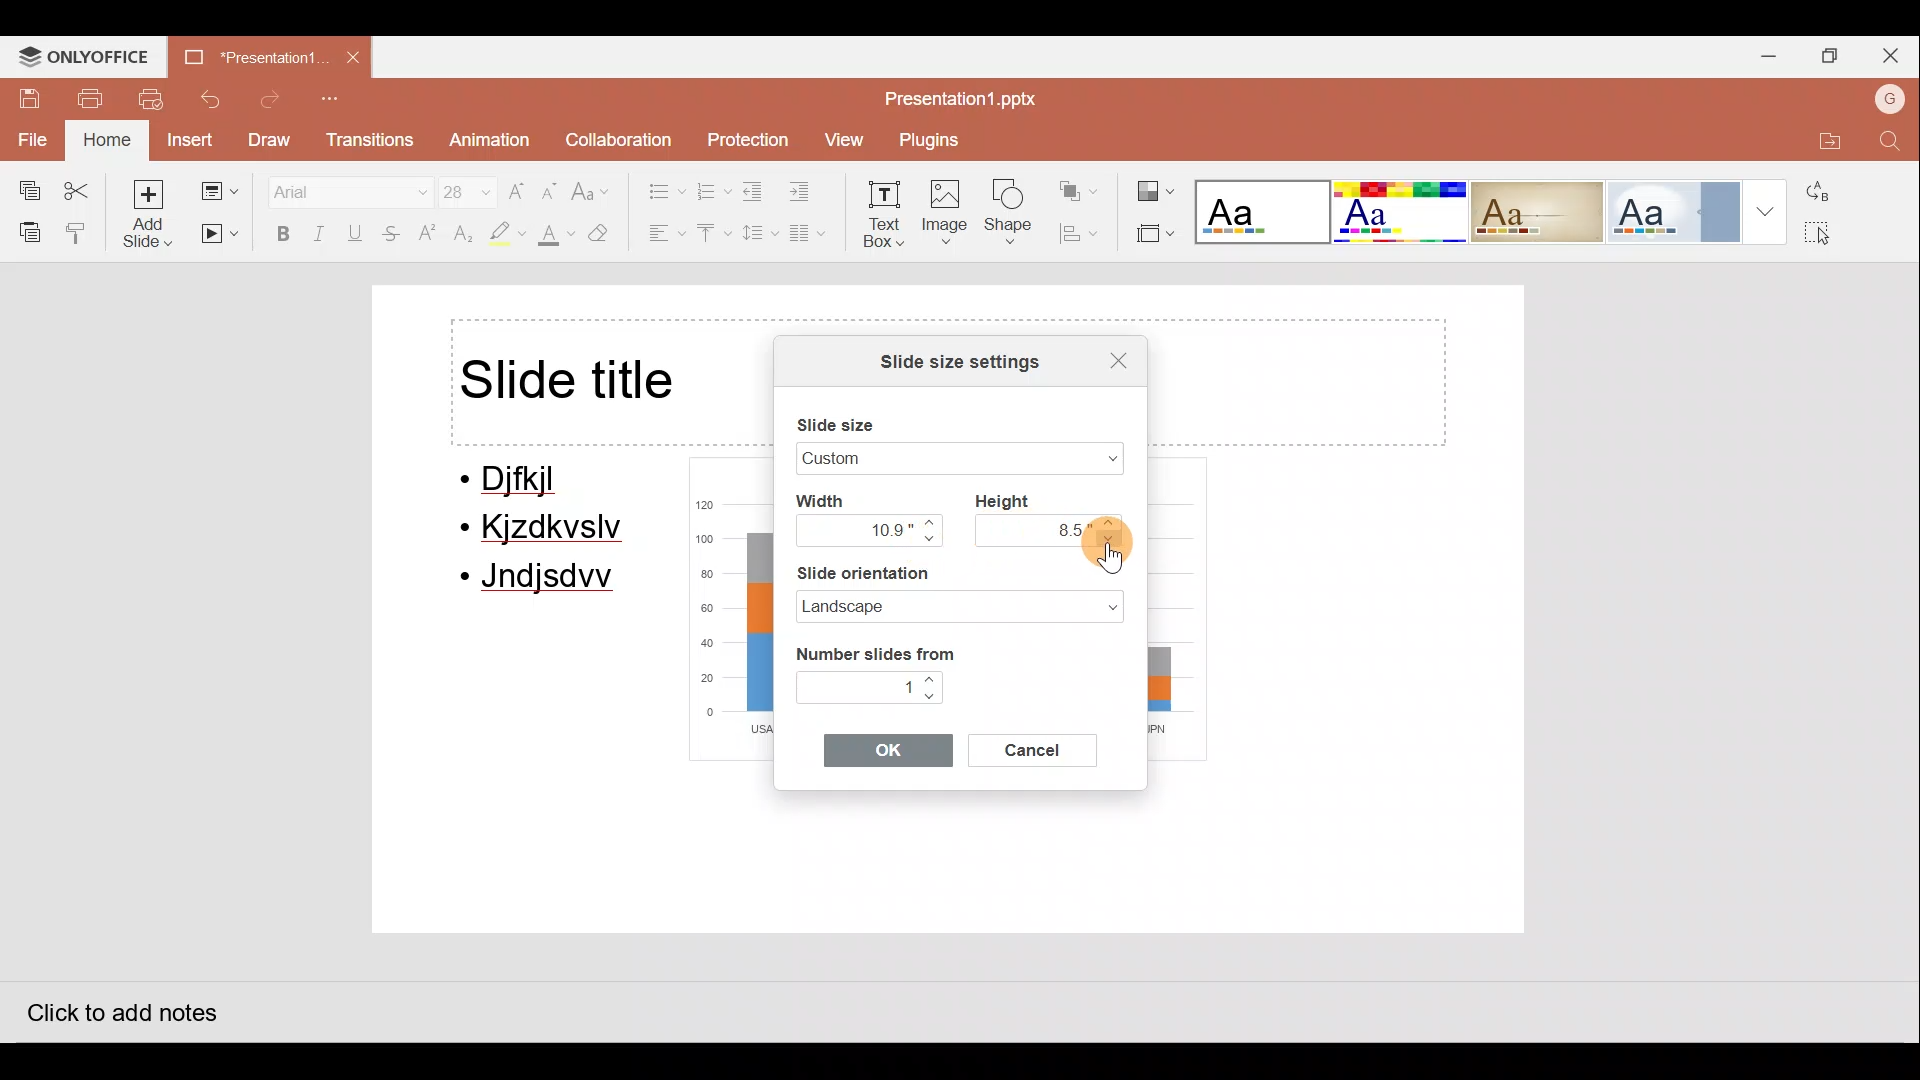 The width and height of the screenshot is (1920, 1080). I want to click on Click to add notes, so click(119, 1007).